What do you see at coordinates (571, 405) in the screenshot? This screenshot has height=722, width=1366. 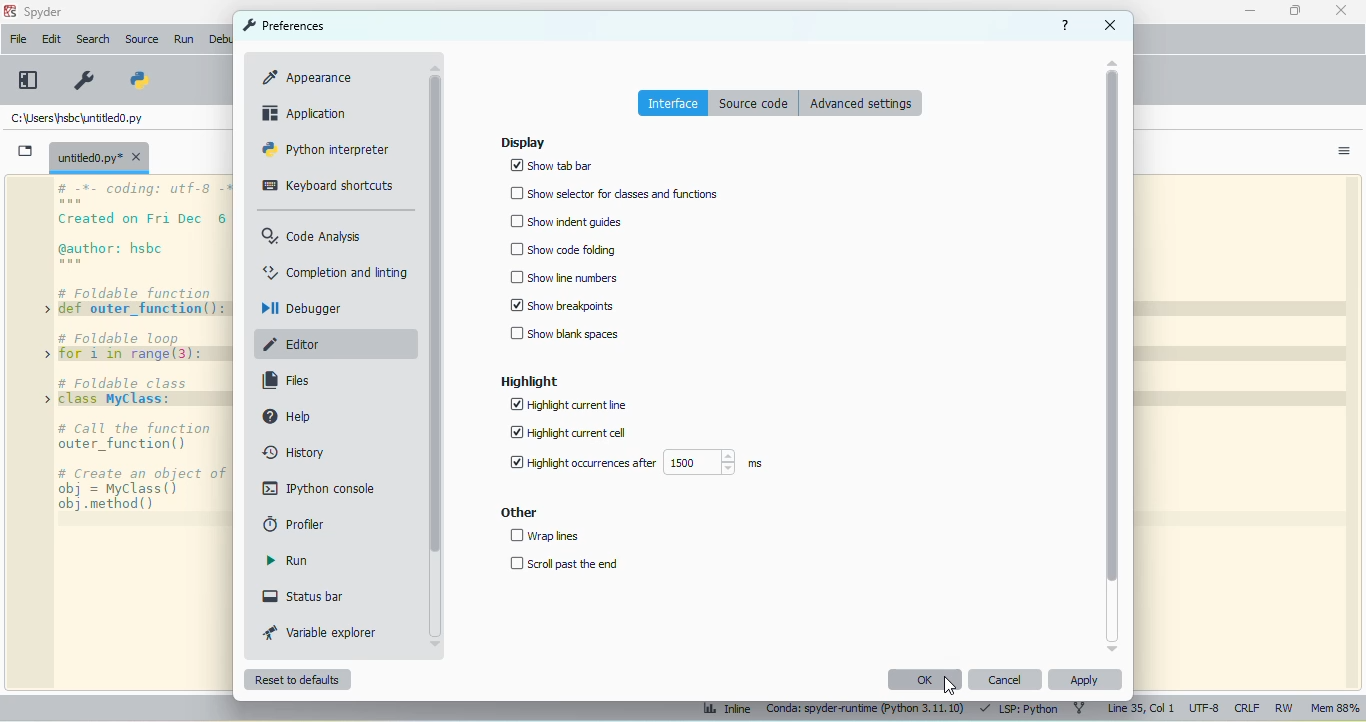 I see `highlight current line` at bounding box center [571, 405].